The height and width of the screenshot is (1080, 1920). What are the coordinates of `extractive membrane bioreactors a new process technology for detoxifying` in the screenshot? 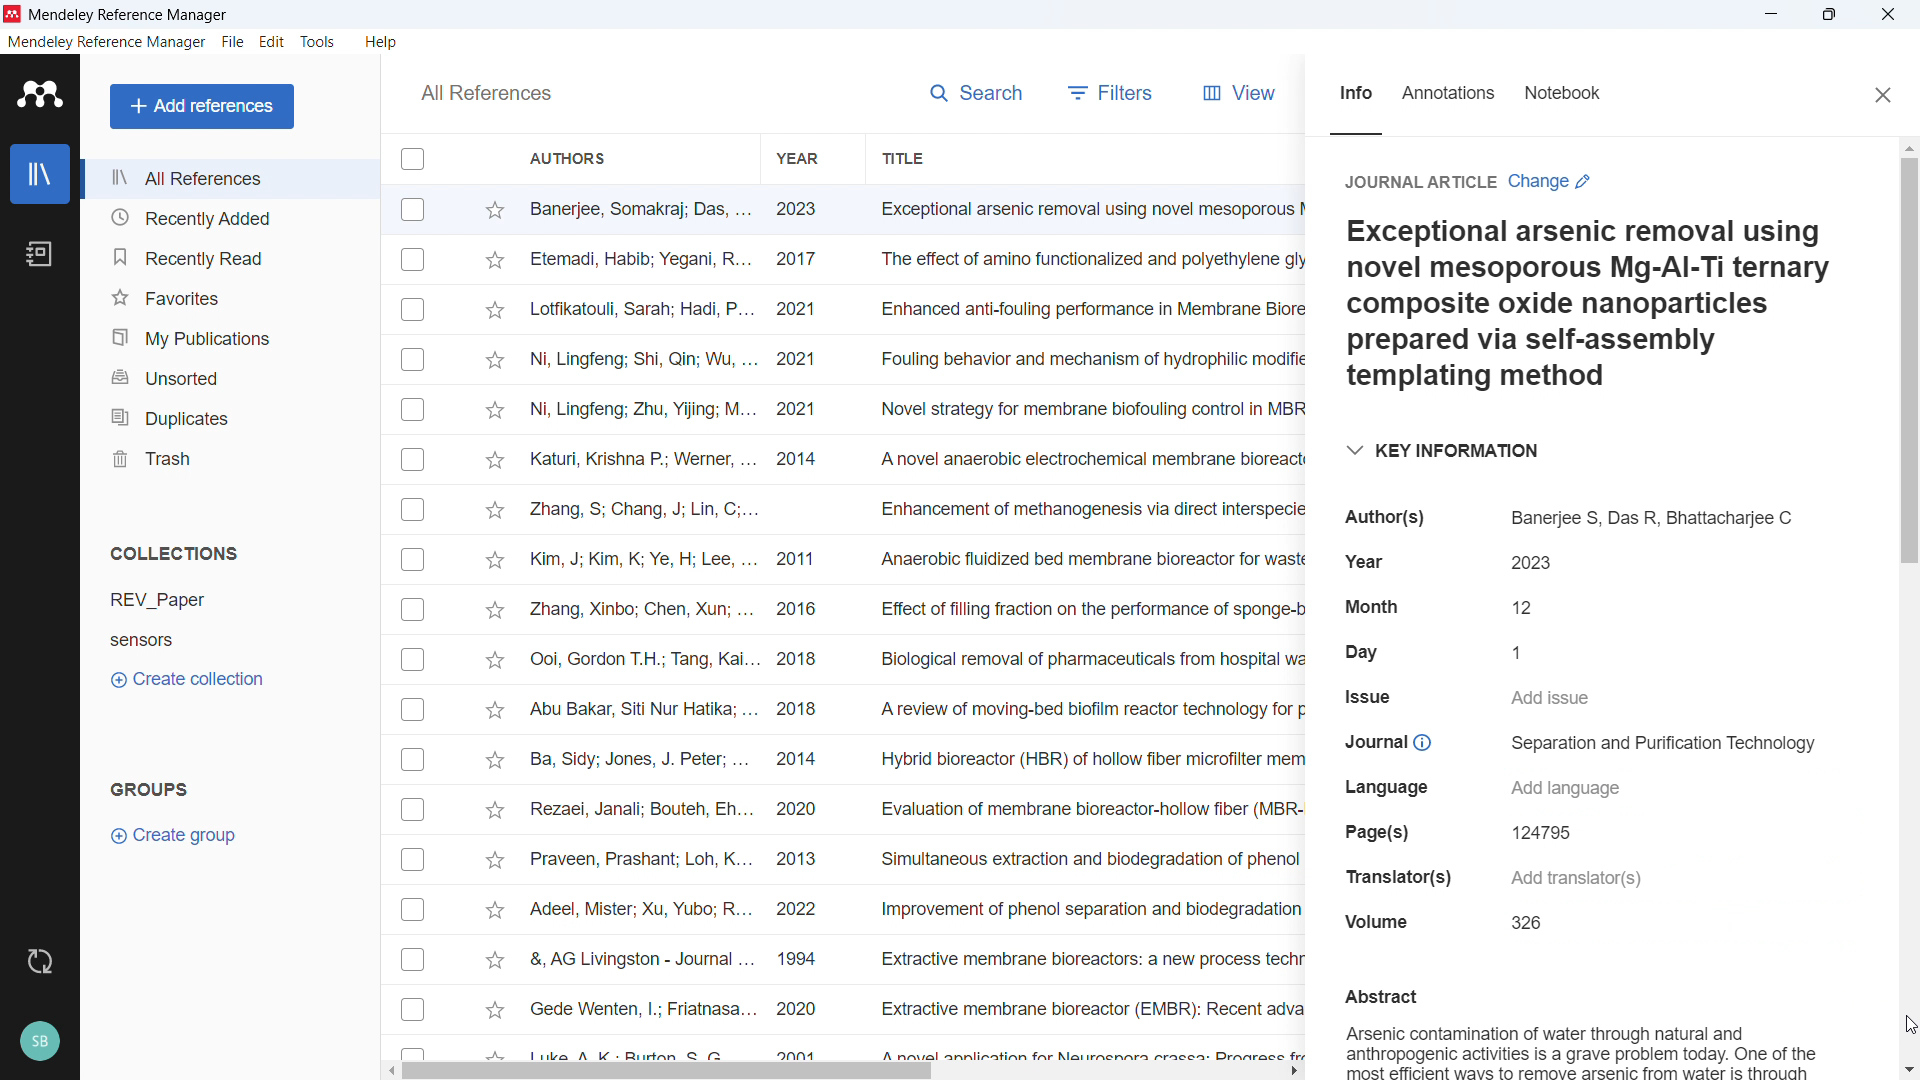 It's located at (1088, 961).